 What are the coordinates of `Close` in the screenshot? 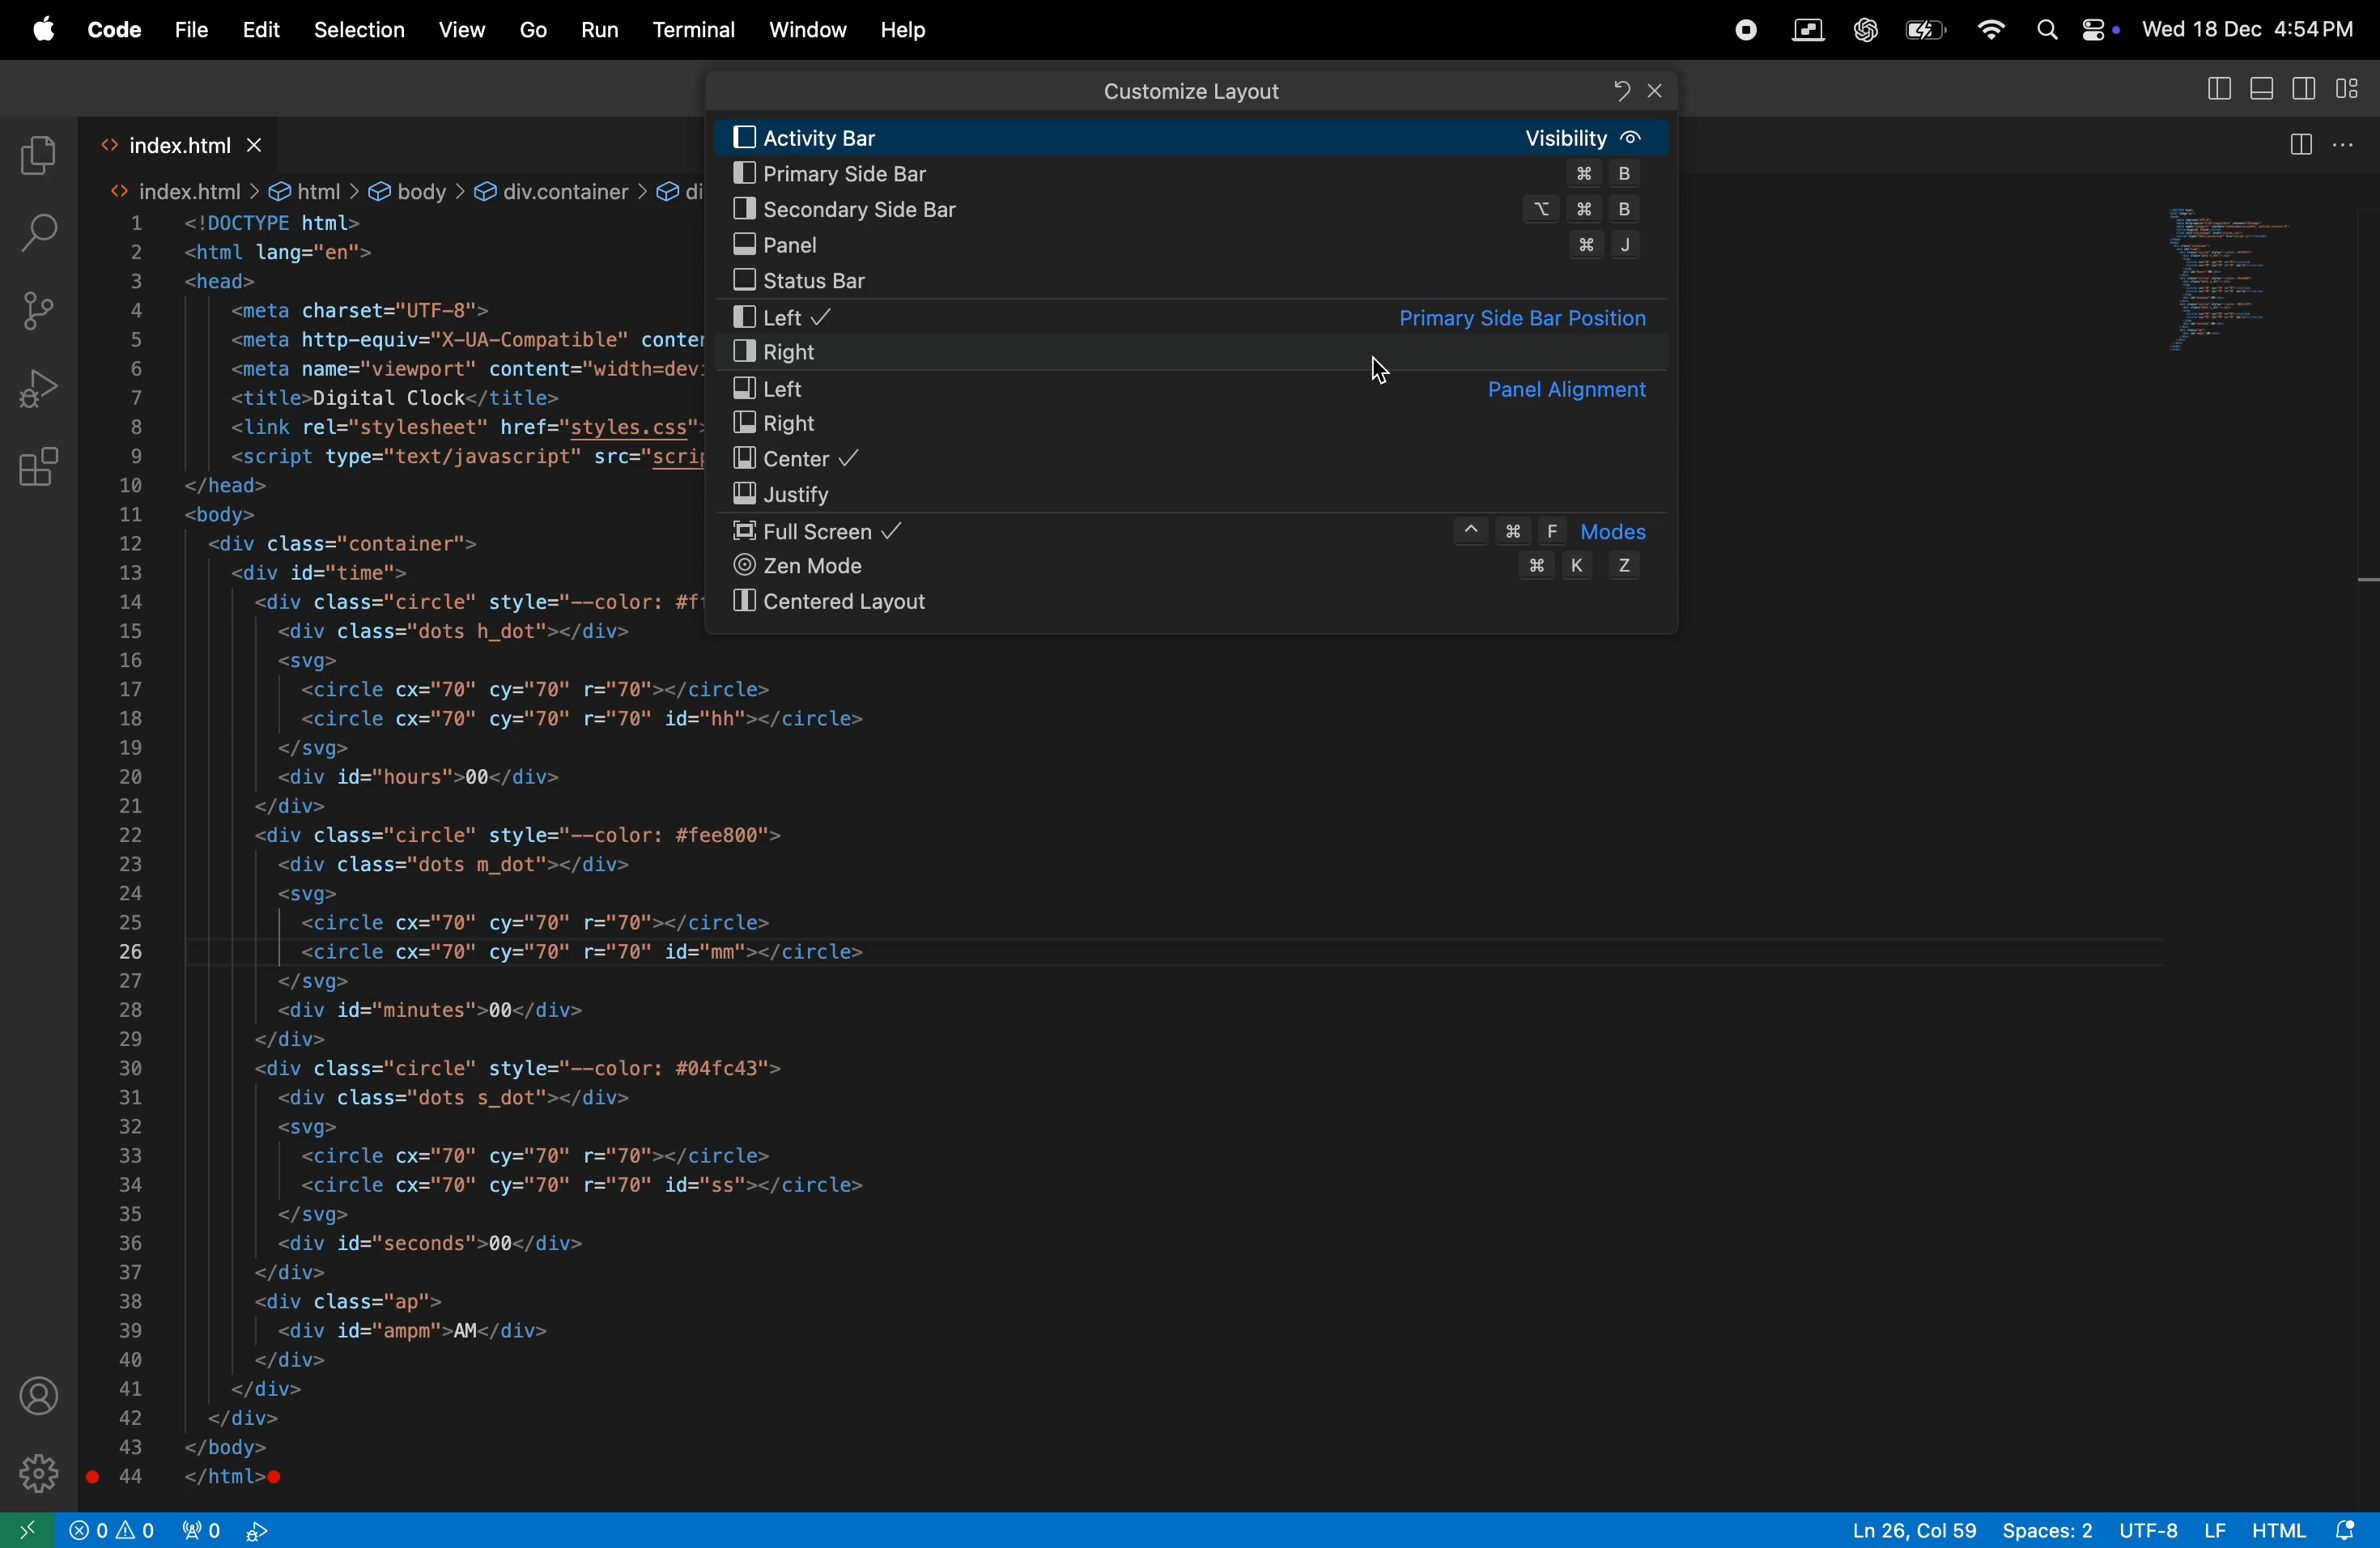 It's located at (1655, 90).